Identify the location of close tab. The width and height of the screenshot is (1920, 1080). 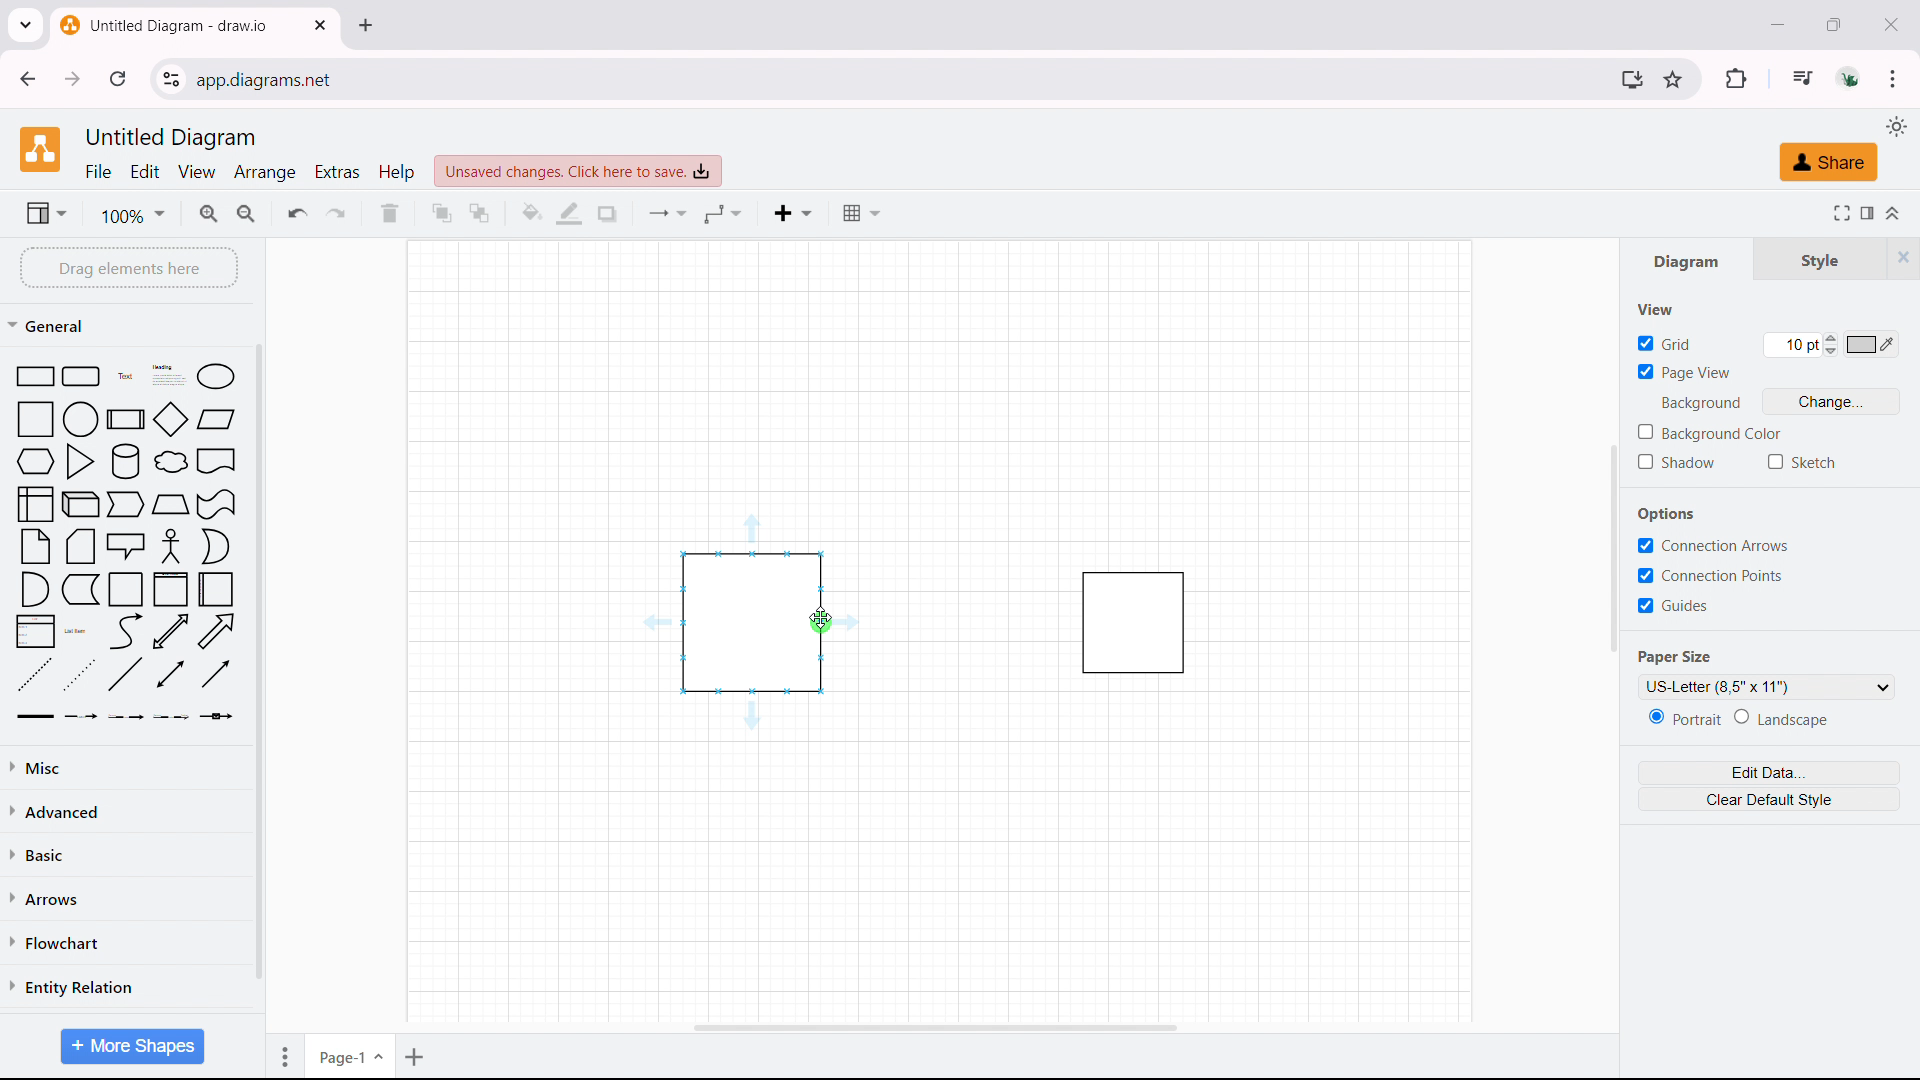
(366, 25).